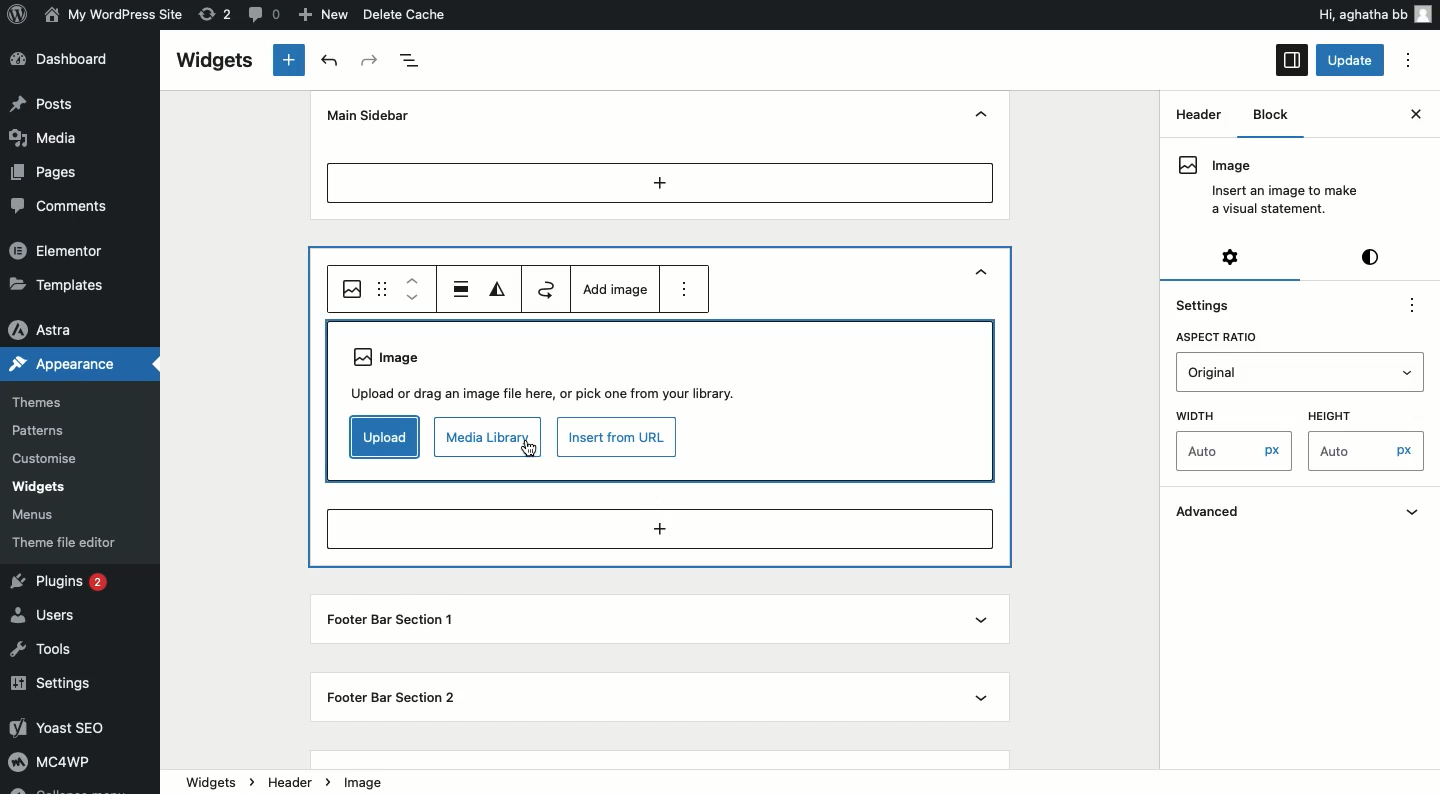 The image size is (1440, 794). I want to click on Settings, so click(1233, 256).